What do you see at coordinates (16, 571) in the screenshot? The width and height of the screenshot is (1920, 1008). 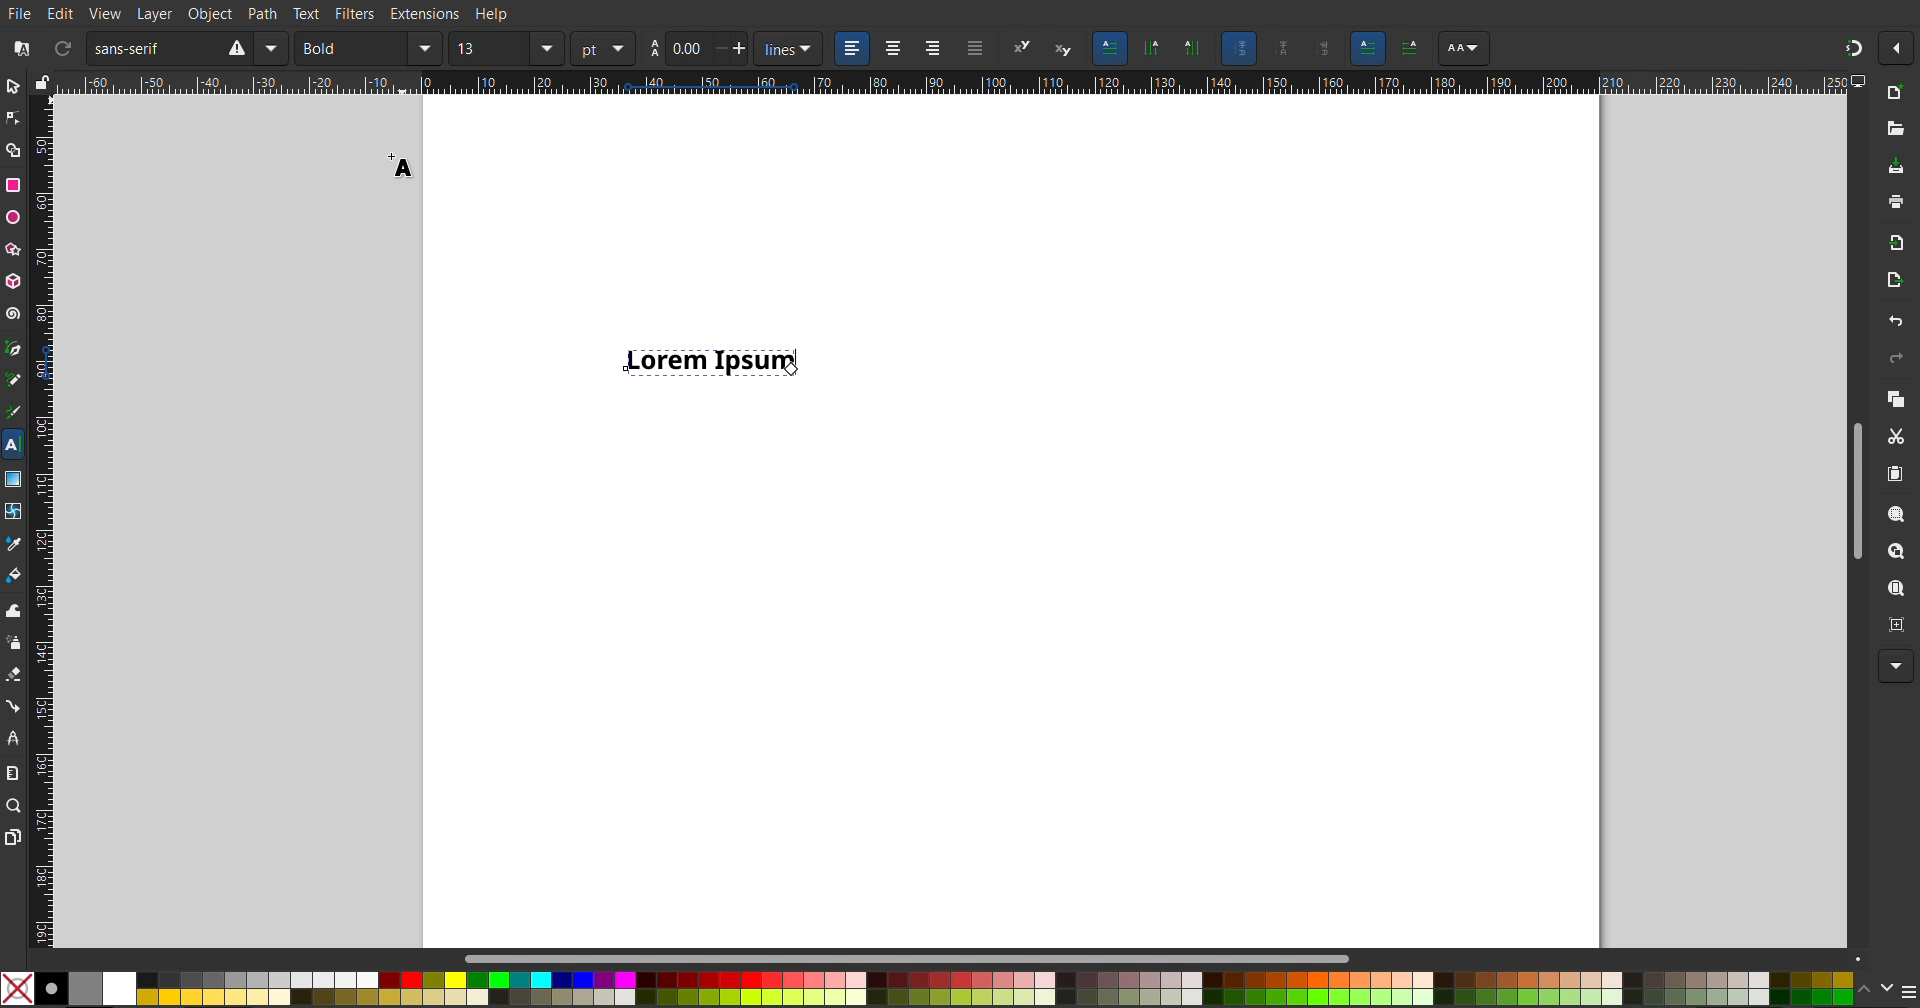 I see `Paint Bucket Tool` at bounding box center [16, 571].